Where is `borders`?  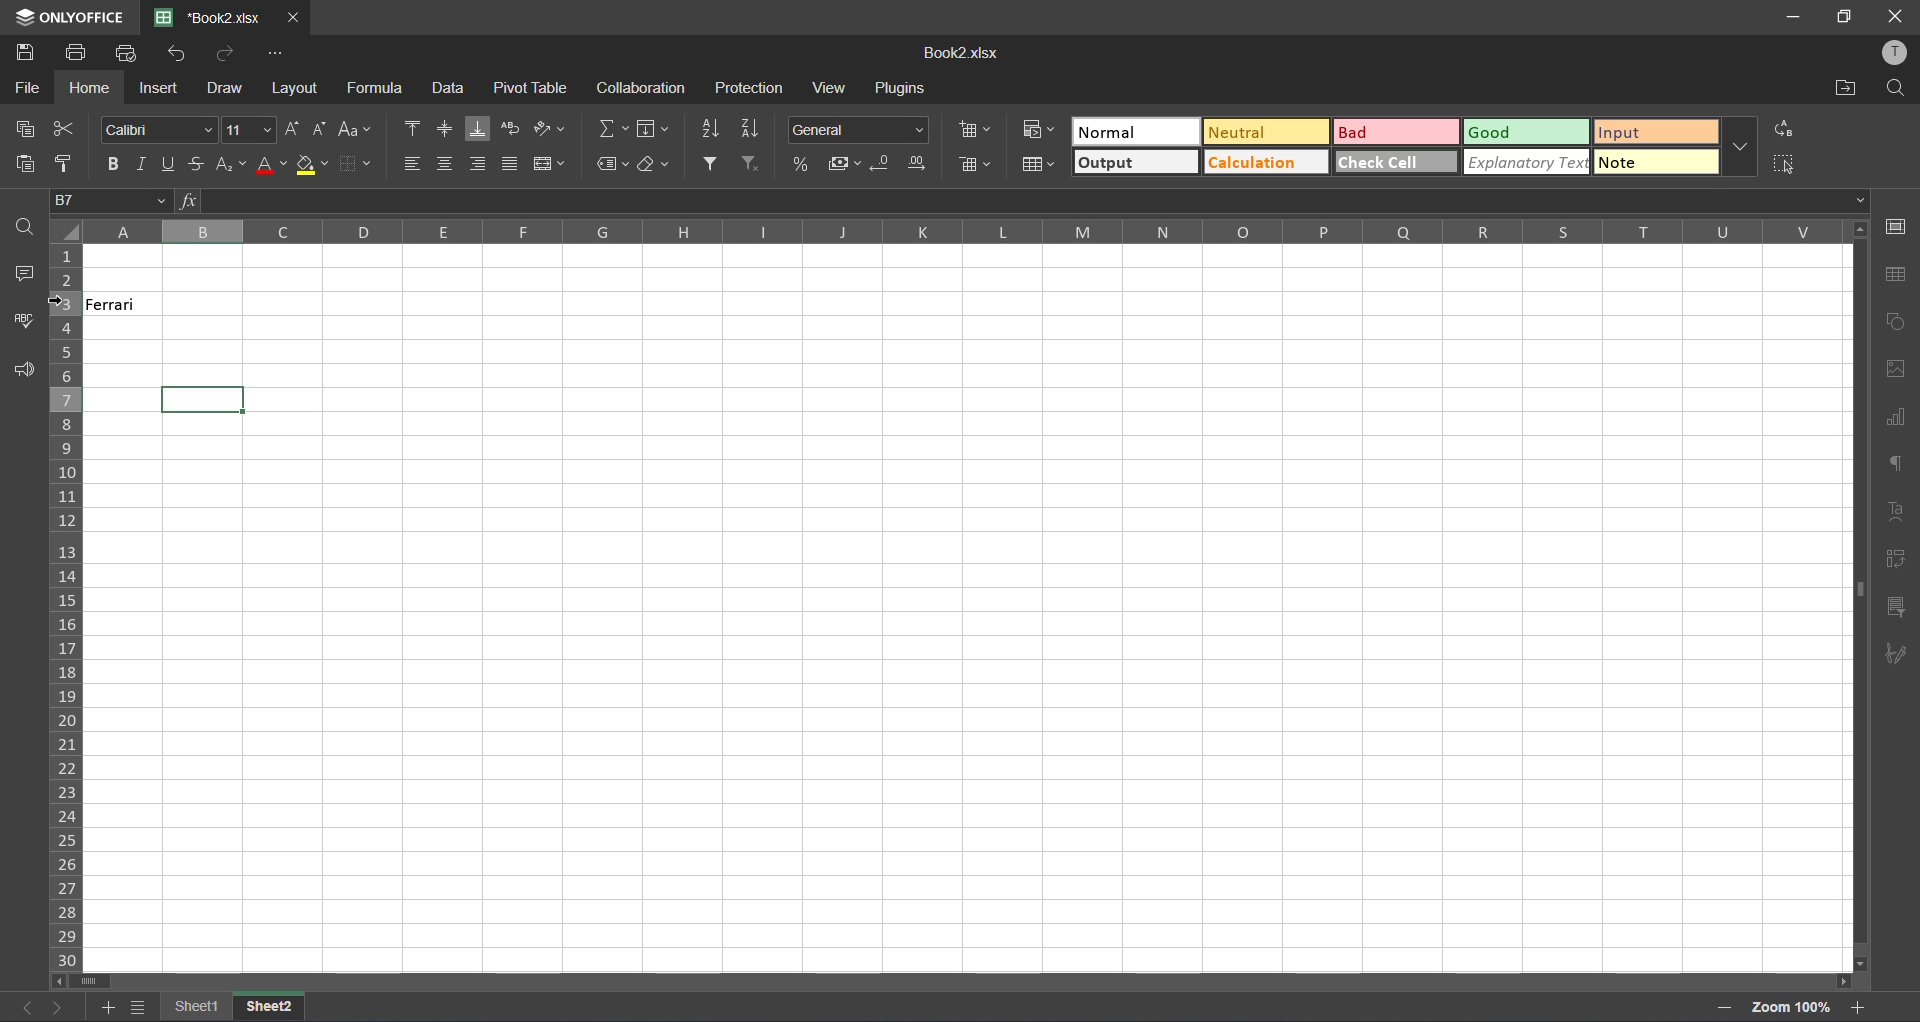 borders is located at coordinates (362, 161).